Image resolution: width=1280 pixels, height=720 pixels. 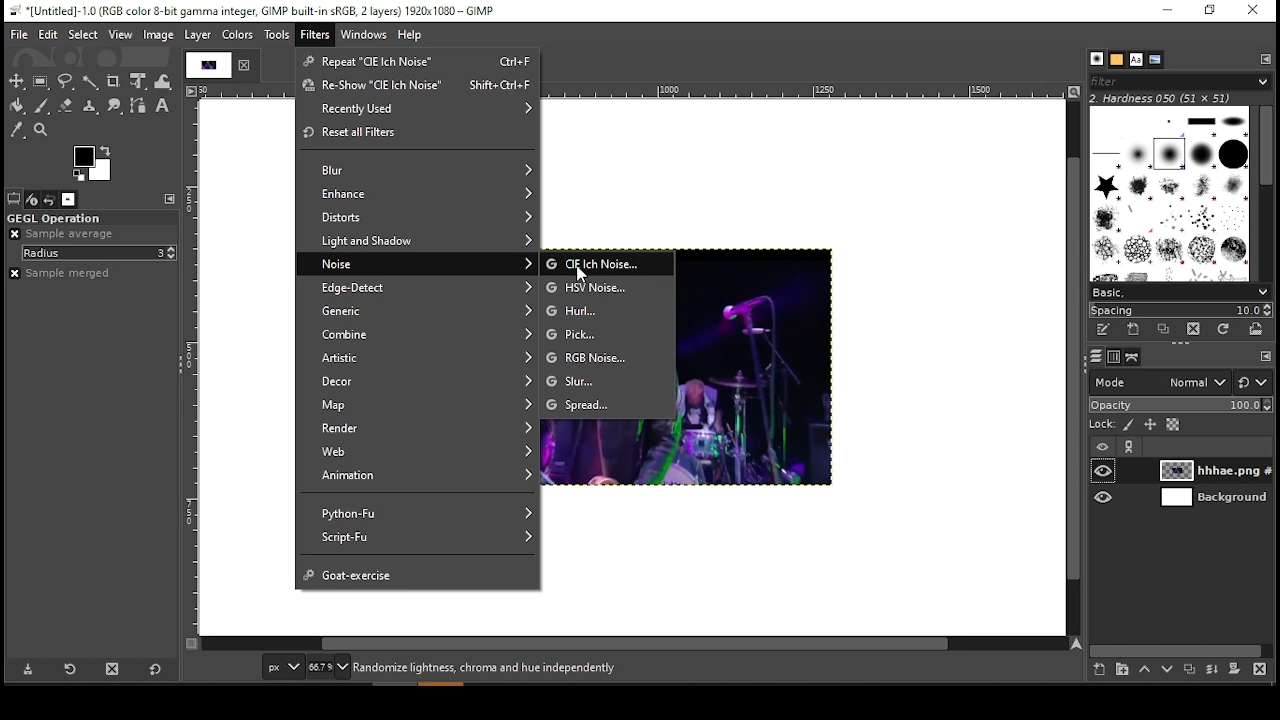 I want to click on brushes, so click(x=1098, y=59).